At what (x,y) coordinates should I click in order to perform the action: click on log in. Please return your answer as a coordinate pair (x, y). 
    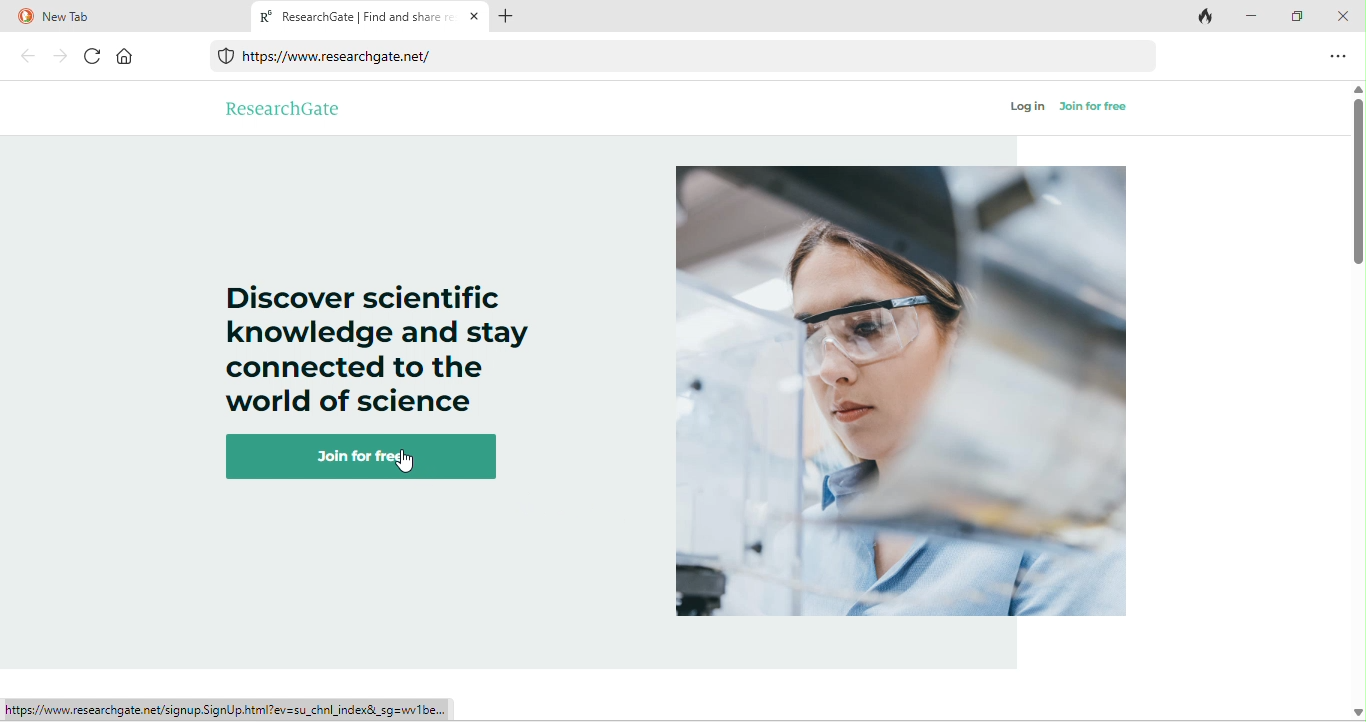
    Looking at the image, I should click on (1028, 107).